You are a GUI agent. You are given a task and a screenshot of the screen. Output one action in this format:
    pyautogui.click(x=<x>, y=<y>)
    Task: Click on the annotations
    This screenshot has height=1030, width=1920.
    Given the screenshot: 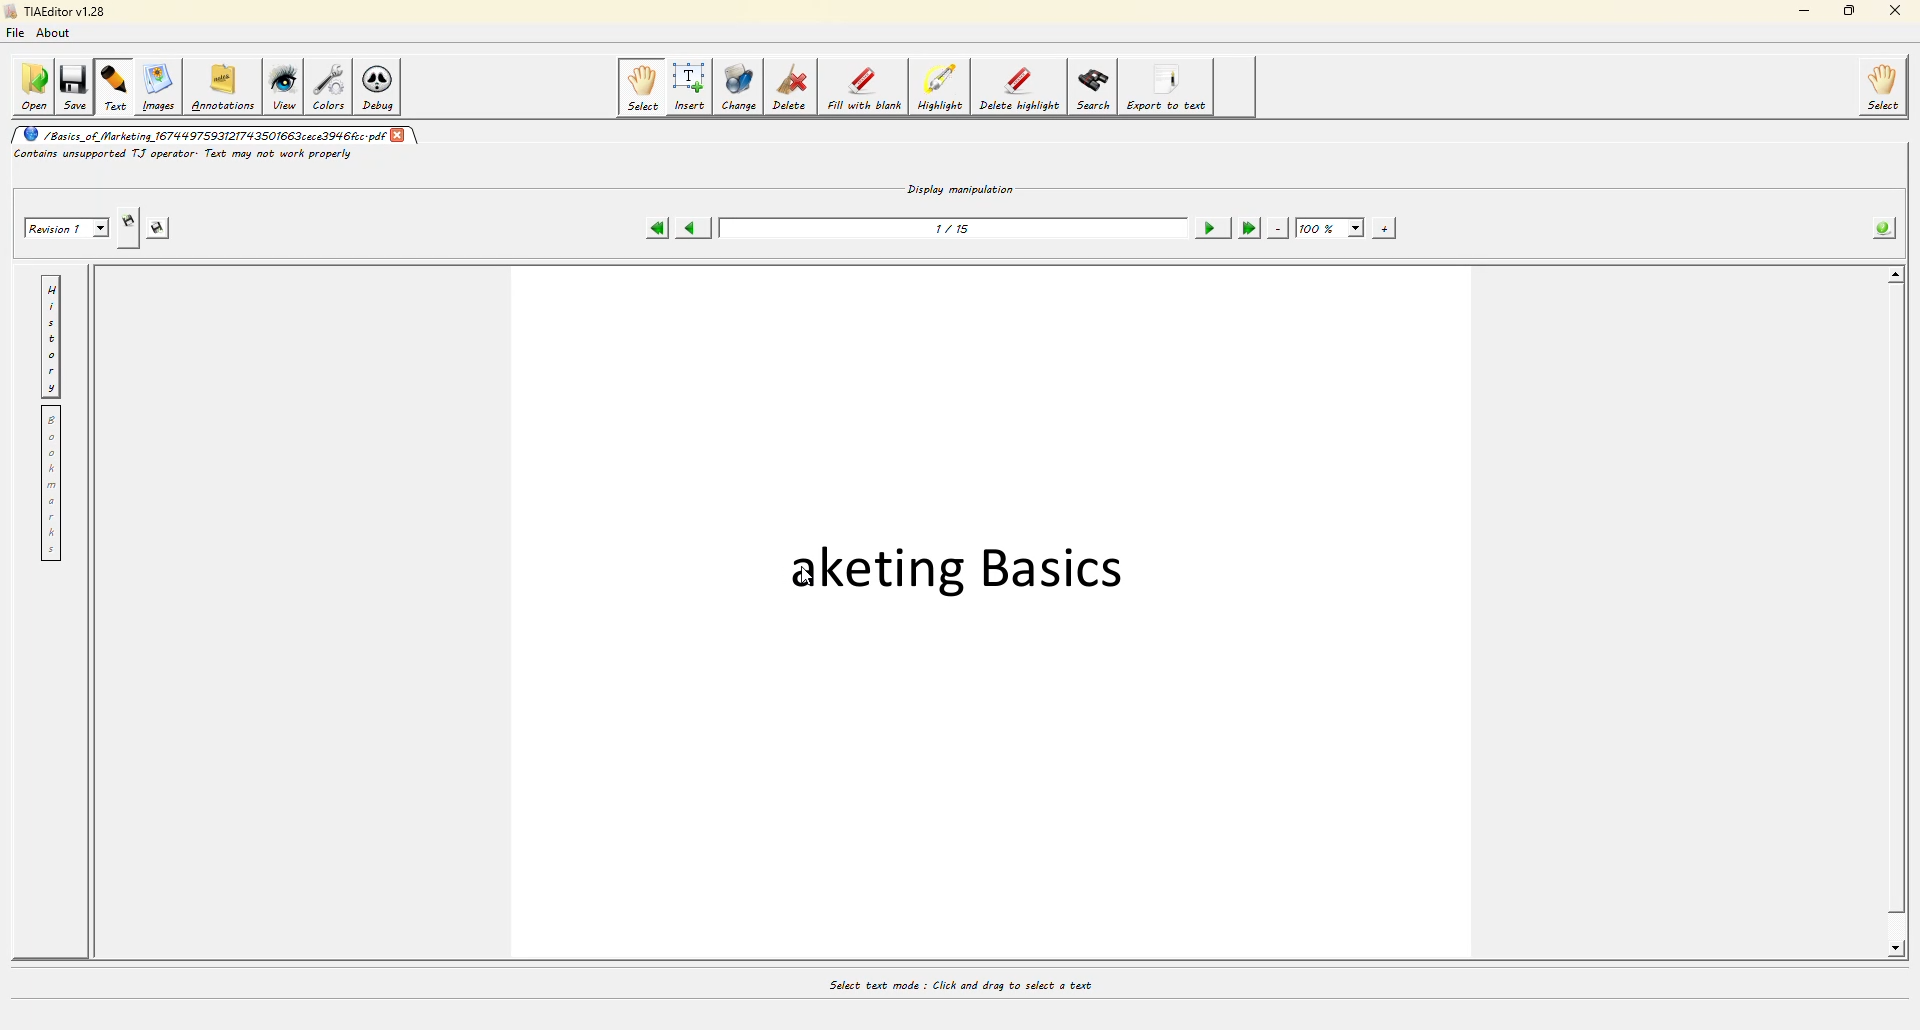 What is the action you would take?
    pyautogui.click(x=224, y=88)
    